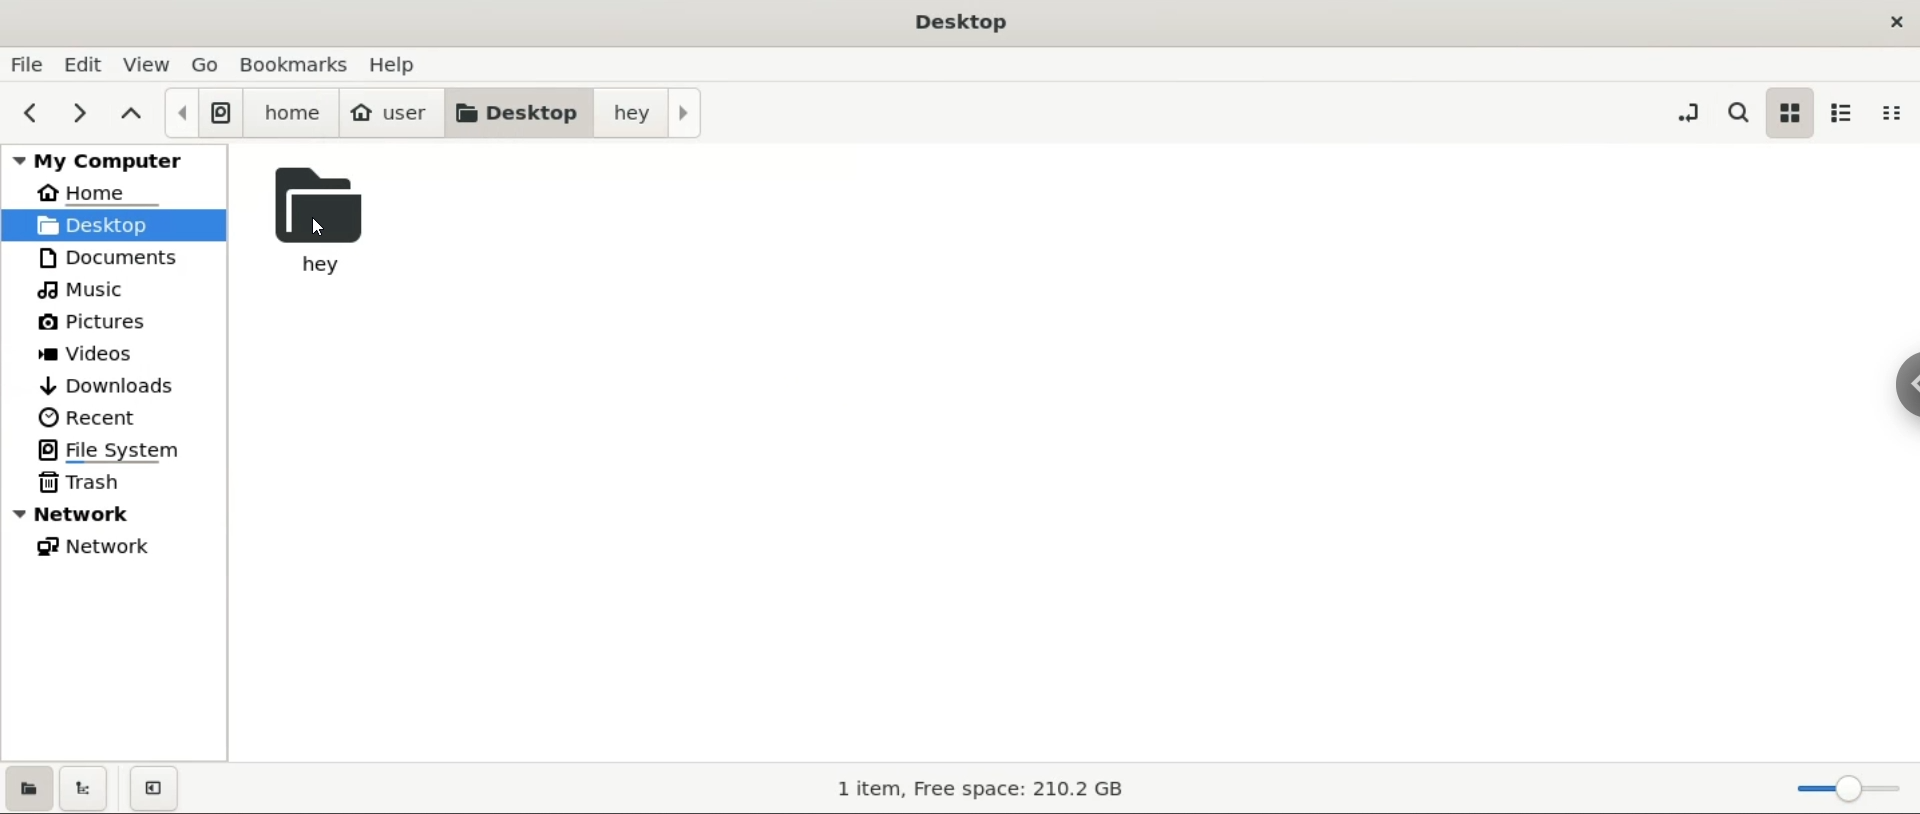 The width and height of the screenshot is (1920, 814). I want to click on hey, so click(656, 111).